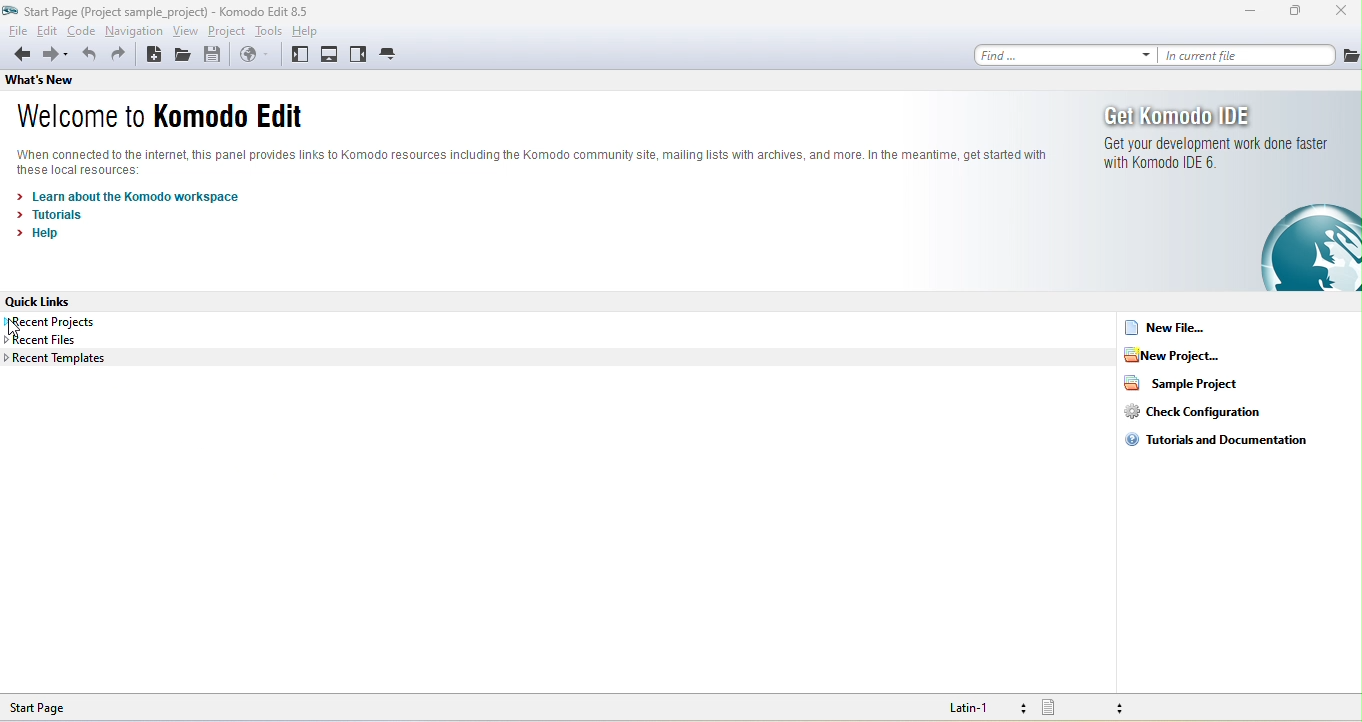  Describe the element at coordinates (361, 54) in the screenshot. I see `right pane` at that location.